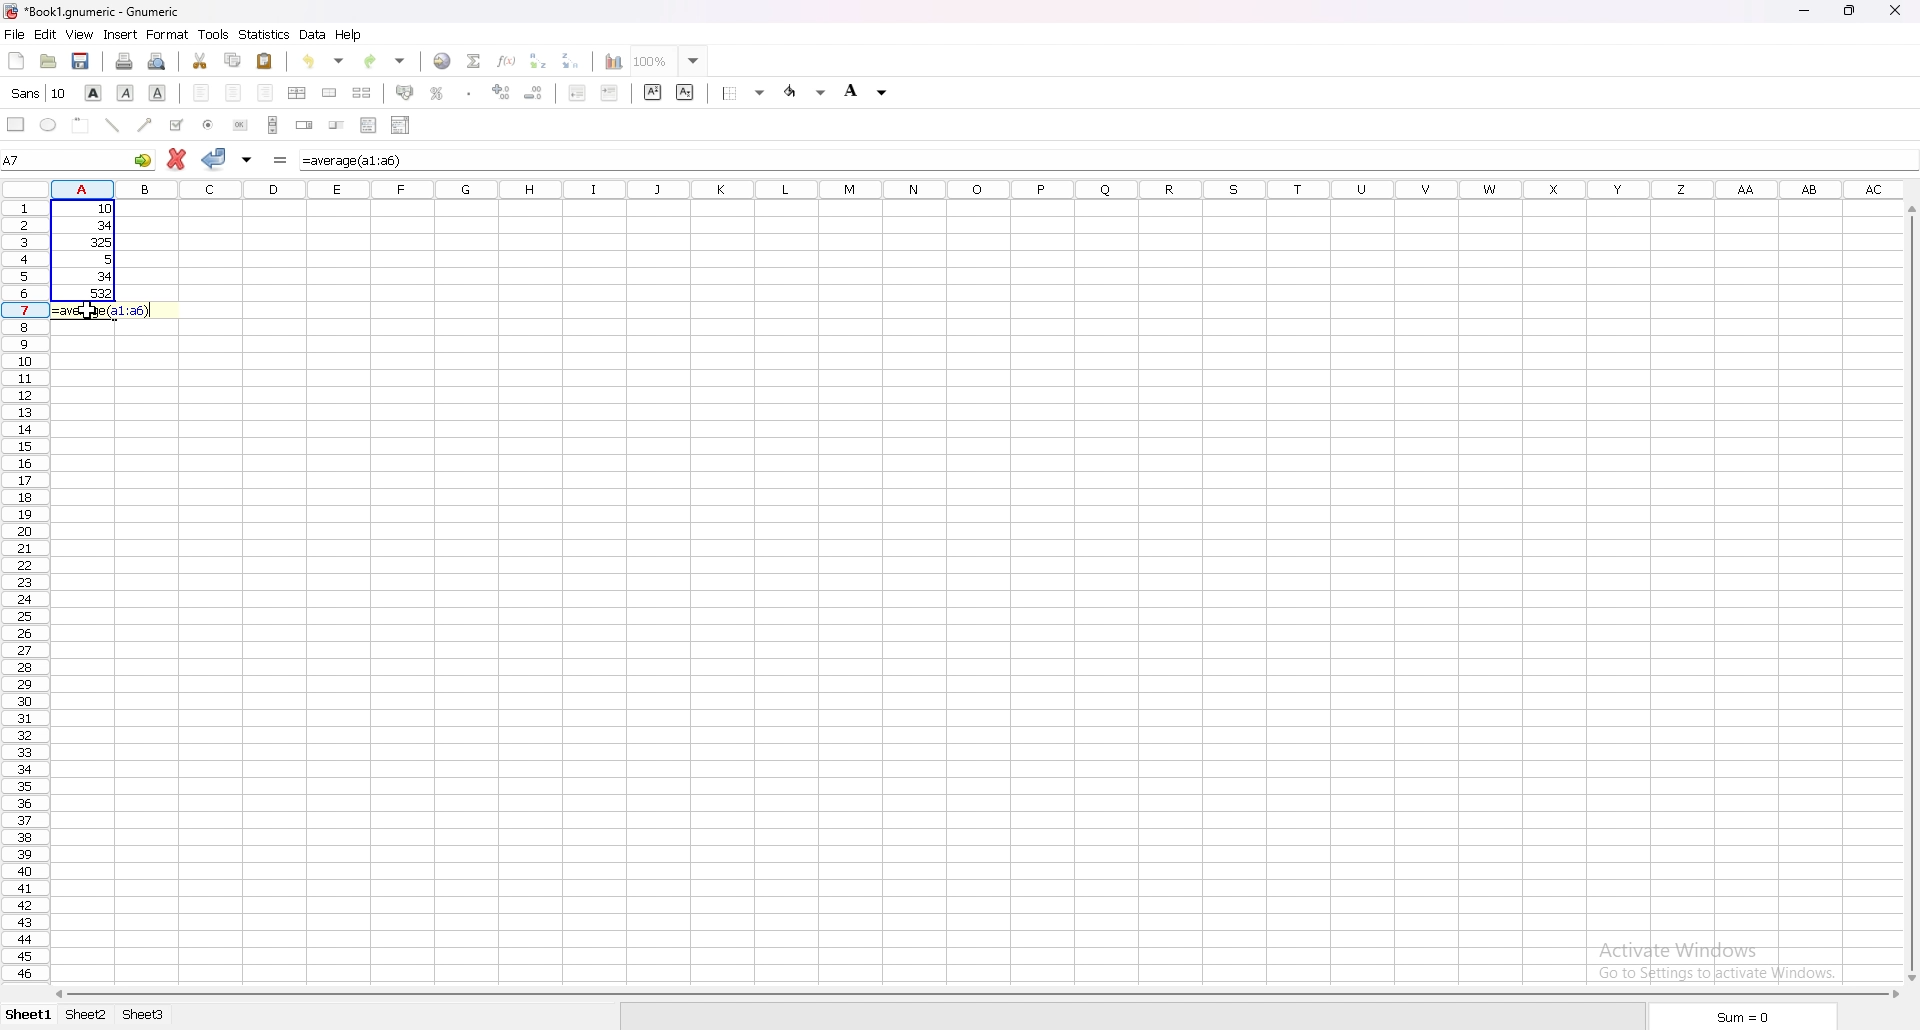 The height and width of the screenshot is (1030, 1920). I want to click on help, so click(350, 35).